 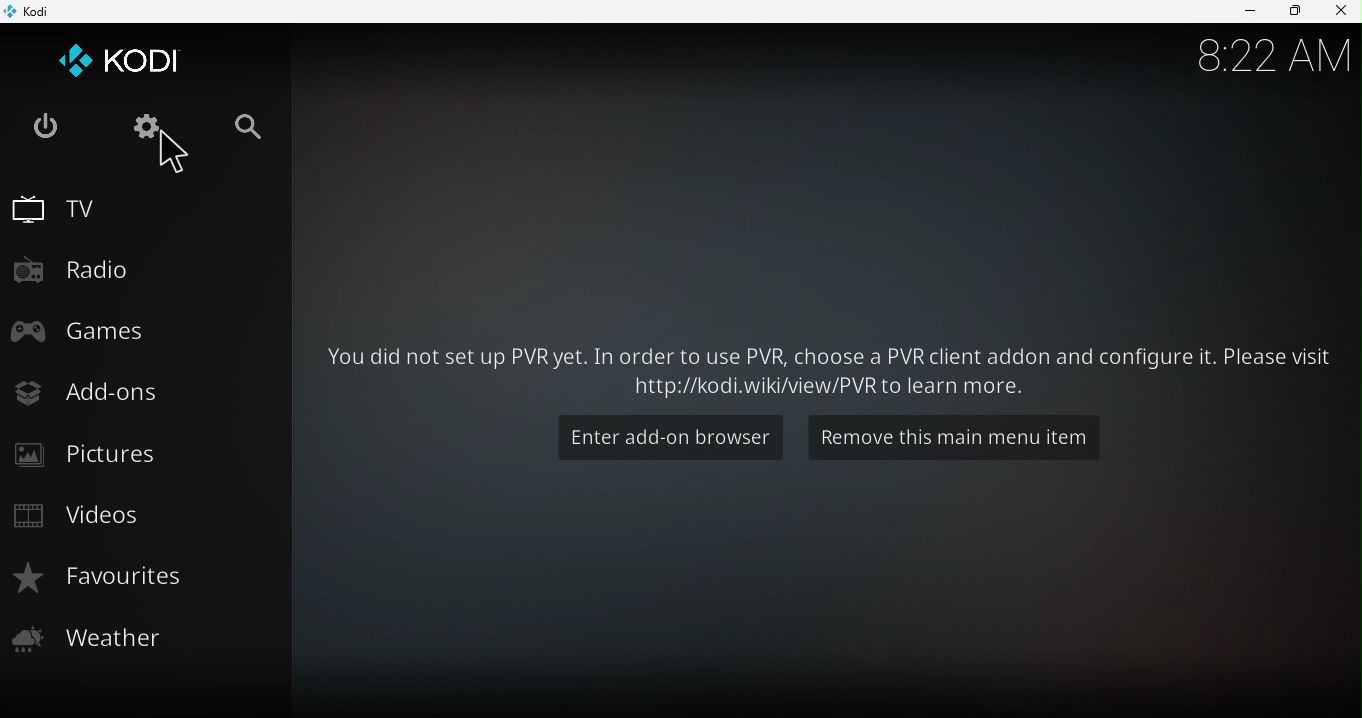 What do you see at coordinates (143, 394) in the screenshot?
I see `Add-ons` at bounding box center [143, 394].